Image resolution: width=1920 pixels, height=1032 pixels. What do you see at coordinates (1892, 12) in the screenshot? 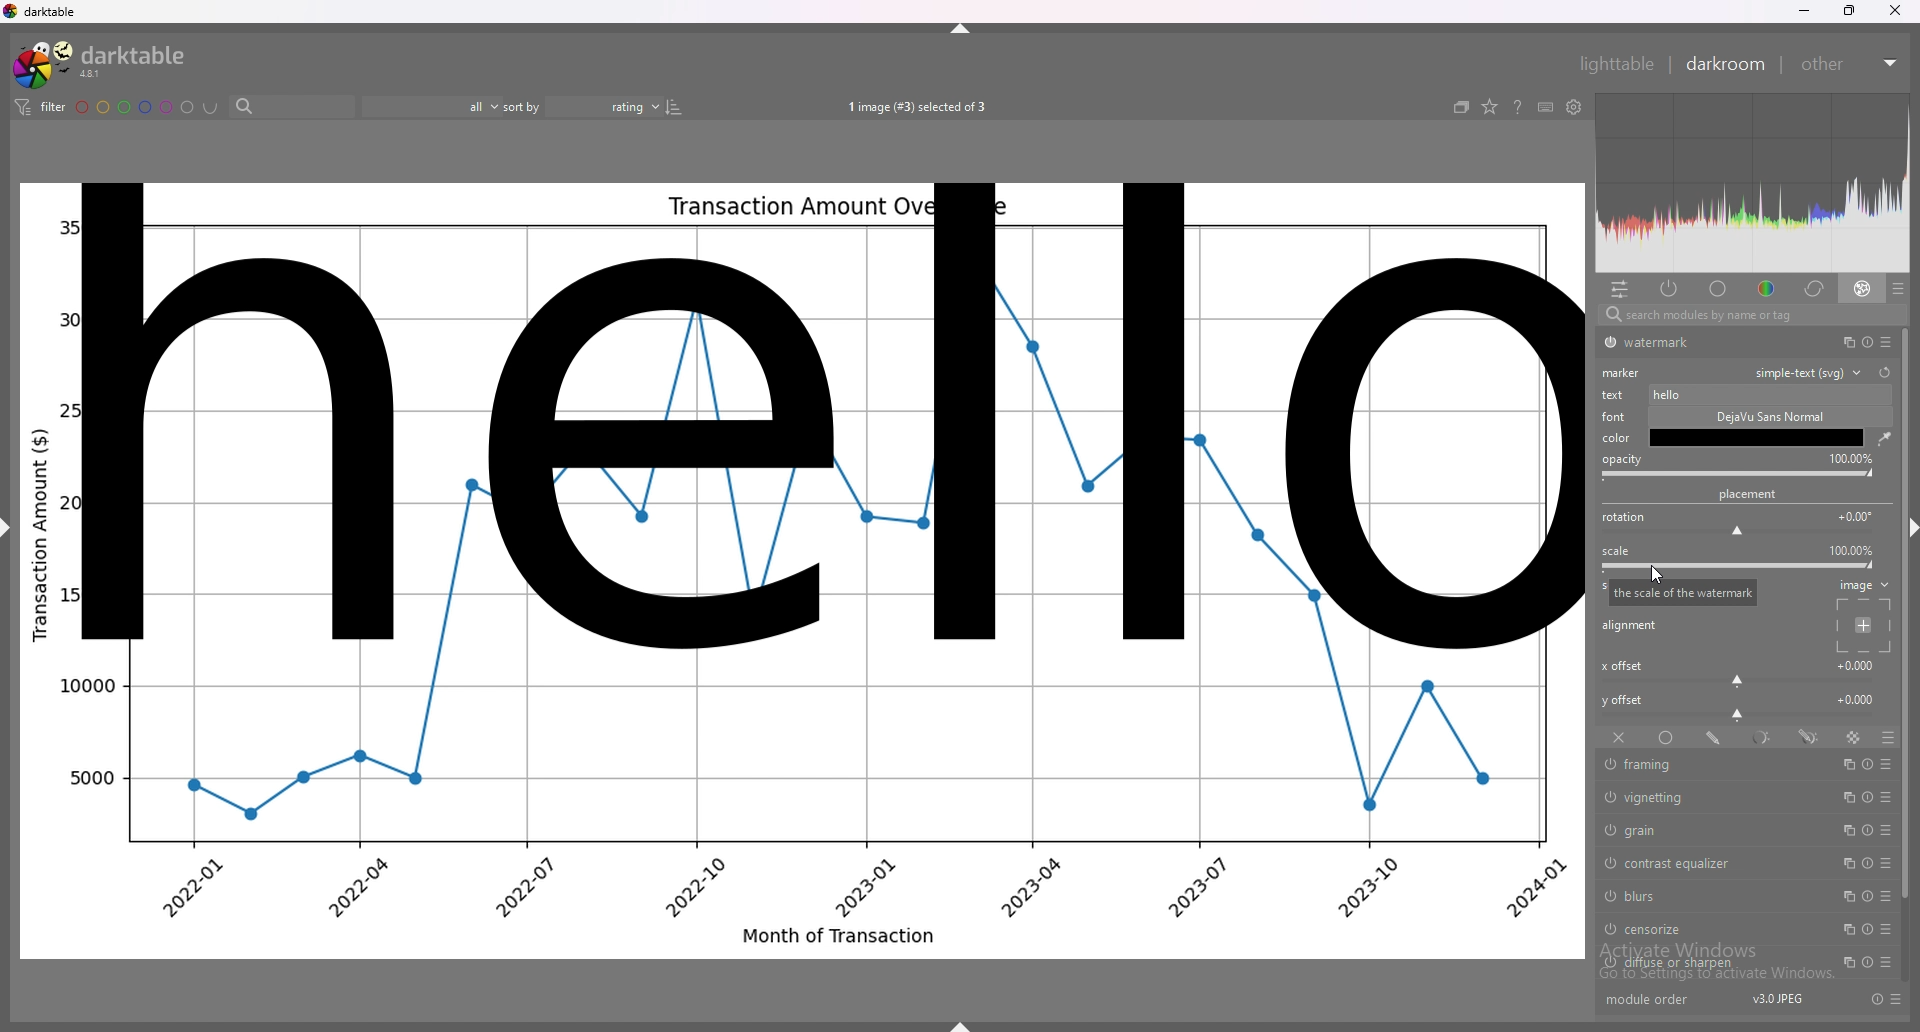
I see `close` at bounding box center [1892, 12].